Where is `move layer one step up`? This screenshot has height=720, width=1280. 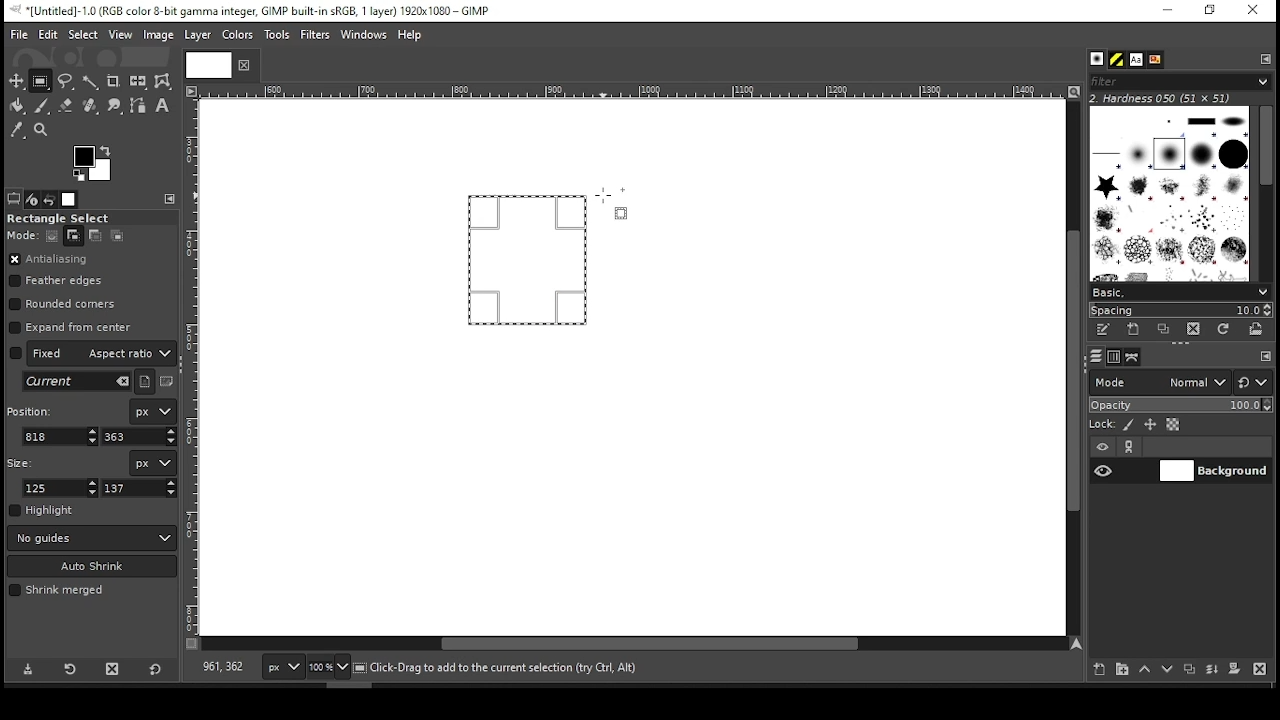 move layer one step up is located at coordinates (1145, 671).